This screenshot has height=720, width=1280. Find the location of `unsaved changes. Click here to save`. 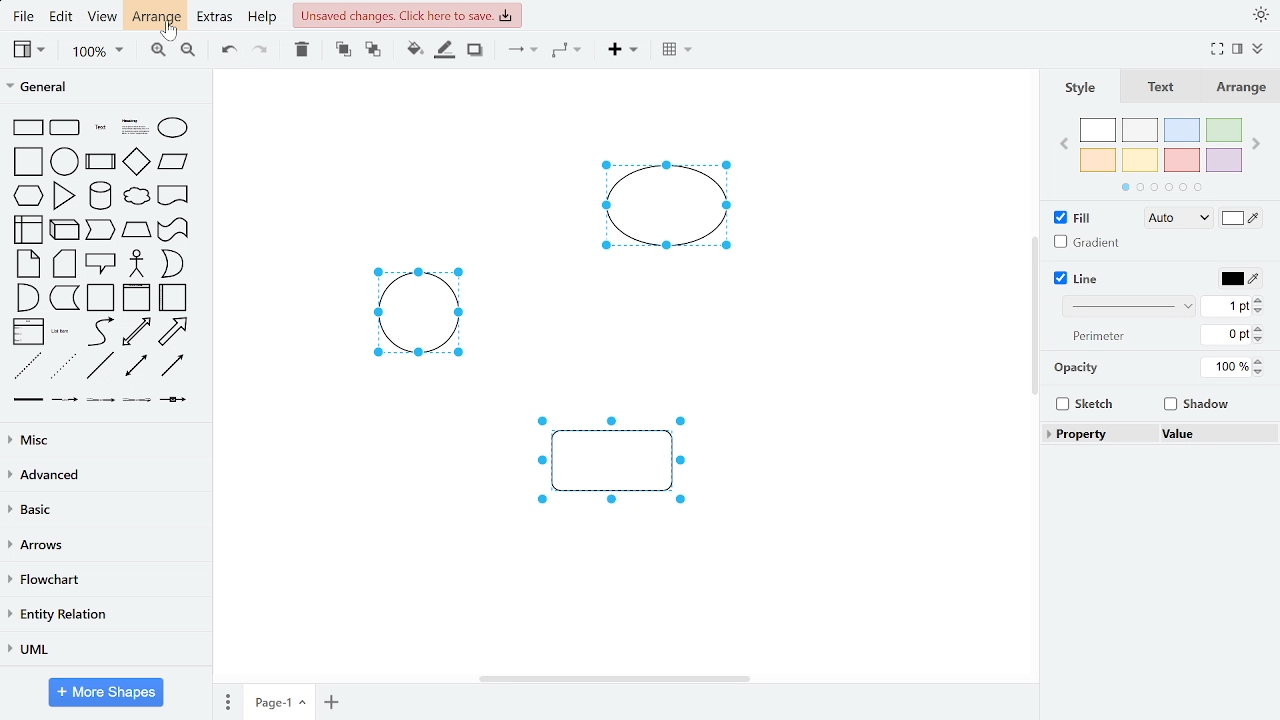

unsaved changes. Click here to save is located at coordinates (407, 15).